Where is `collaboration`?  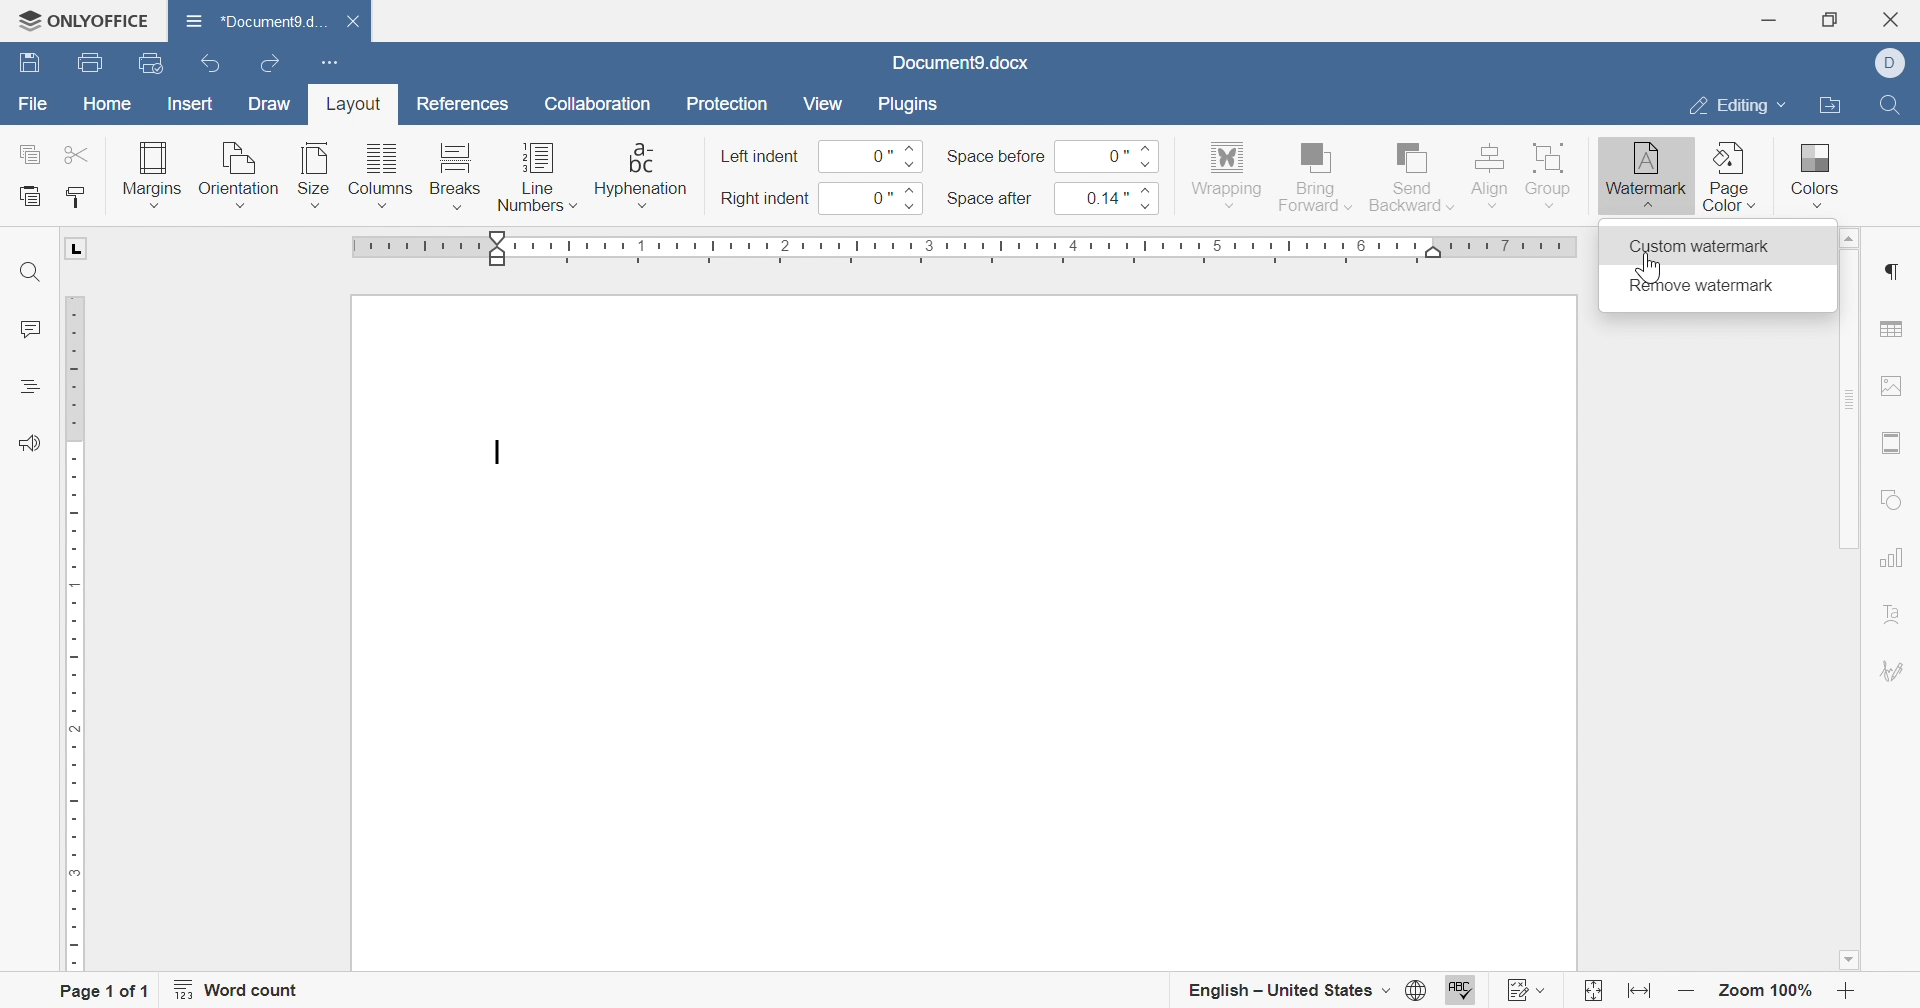
collaboration is located at coordinates (601, 109).